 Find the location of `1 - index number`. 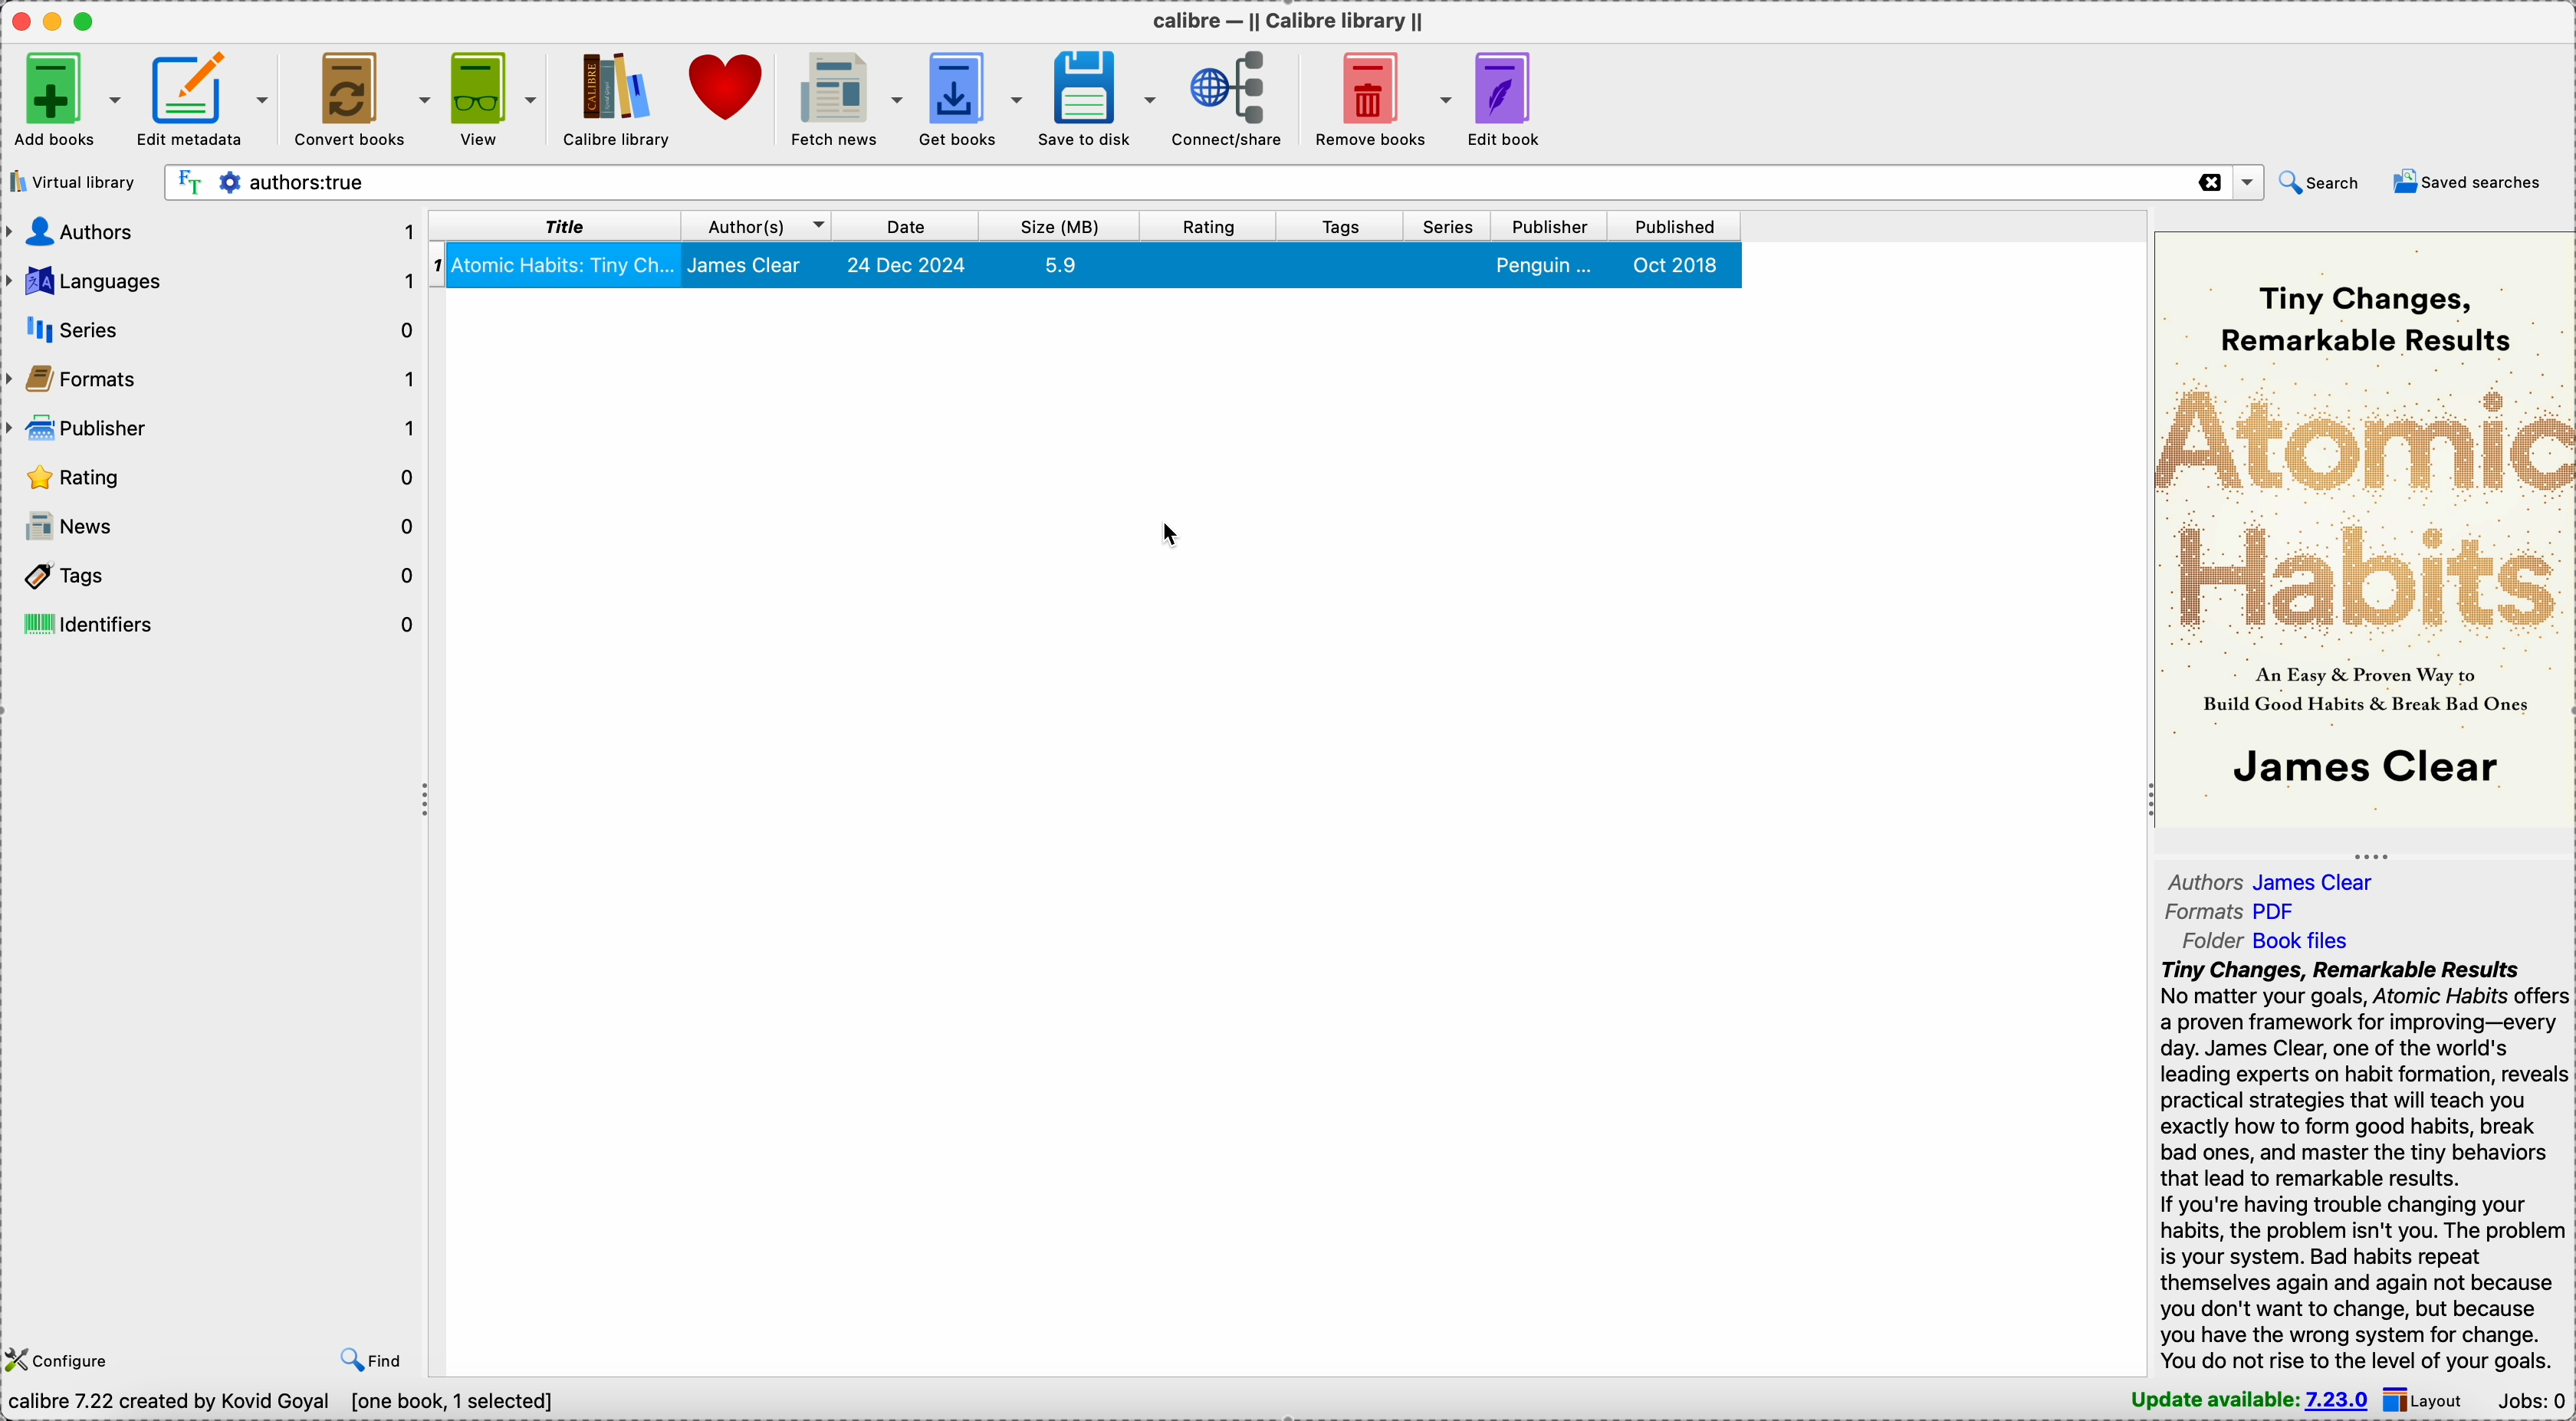

1 - index number is located at coordinates (438, 264).